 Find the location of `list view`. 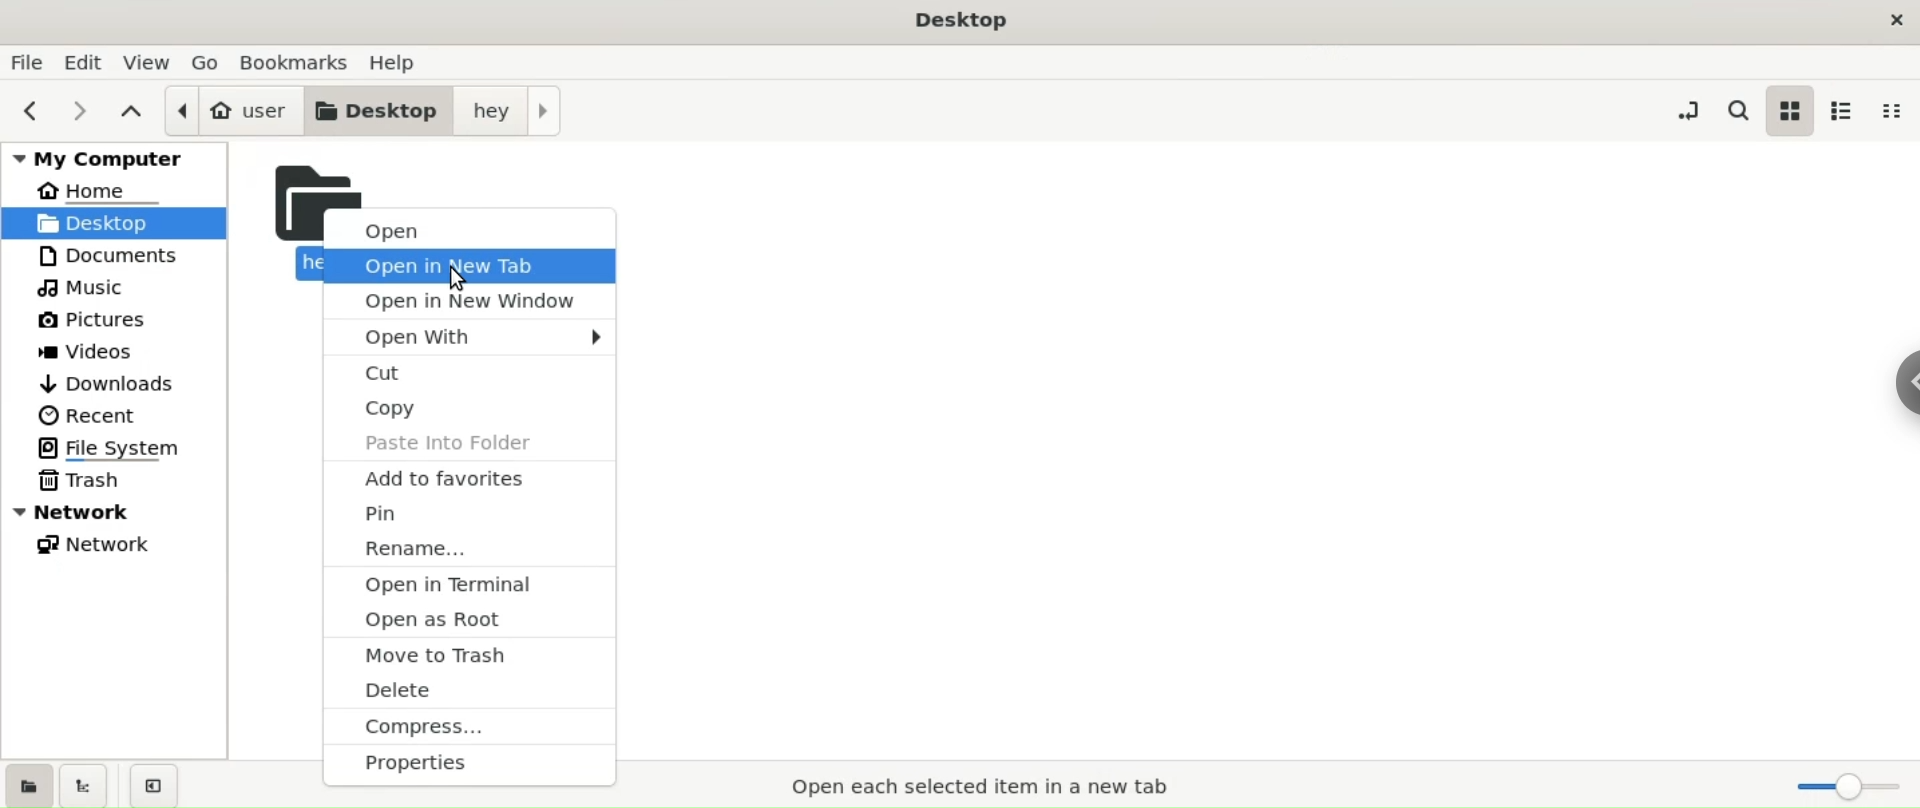

list view is located at coordinates (1845, 110).